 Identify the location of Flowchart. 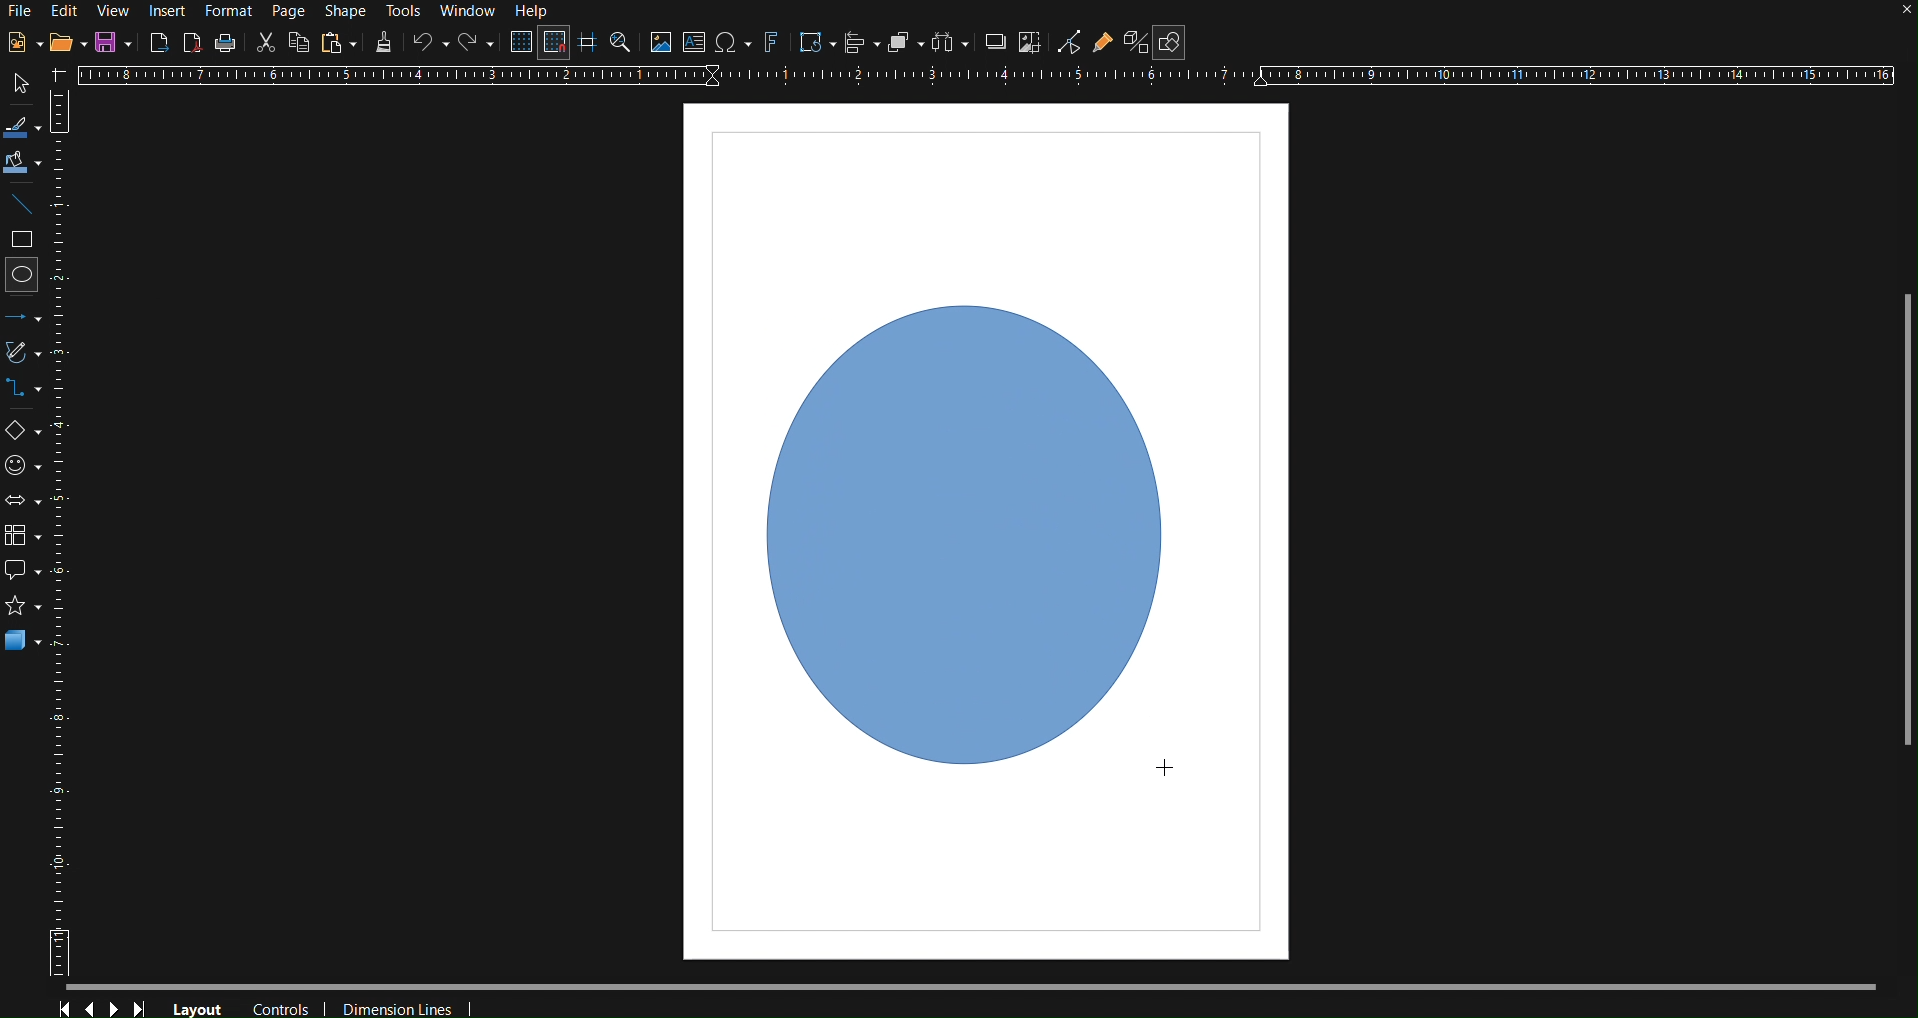
(28, 532).